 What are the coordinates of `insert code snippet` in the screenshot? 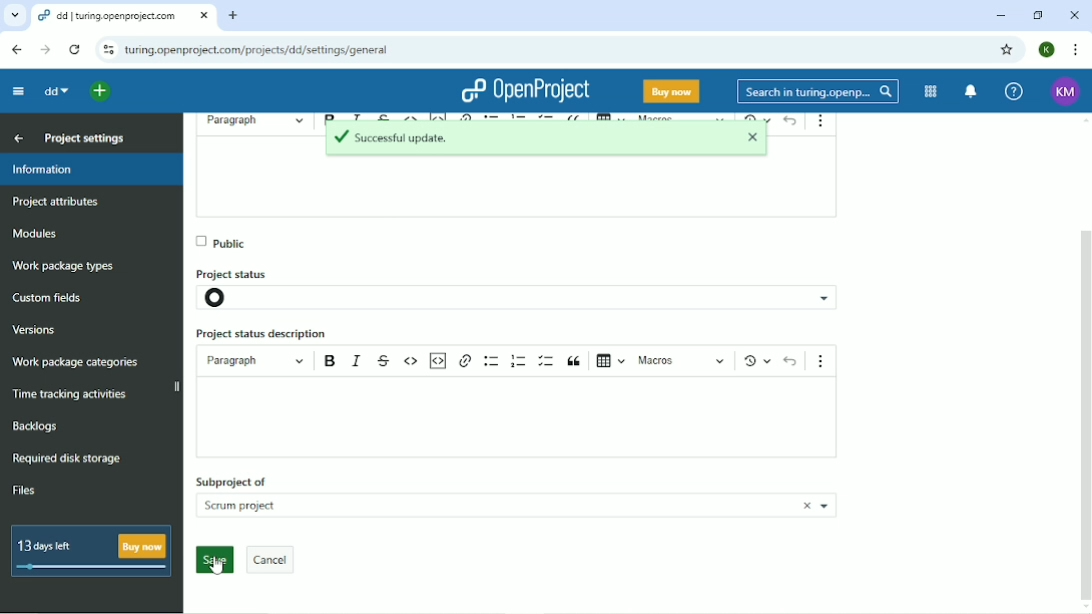 It's located at (437, 358).